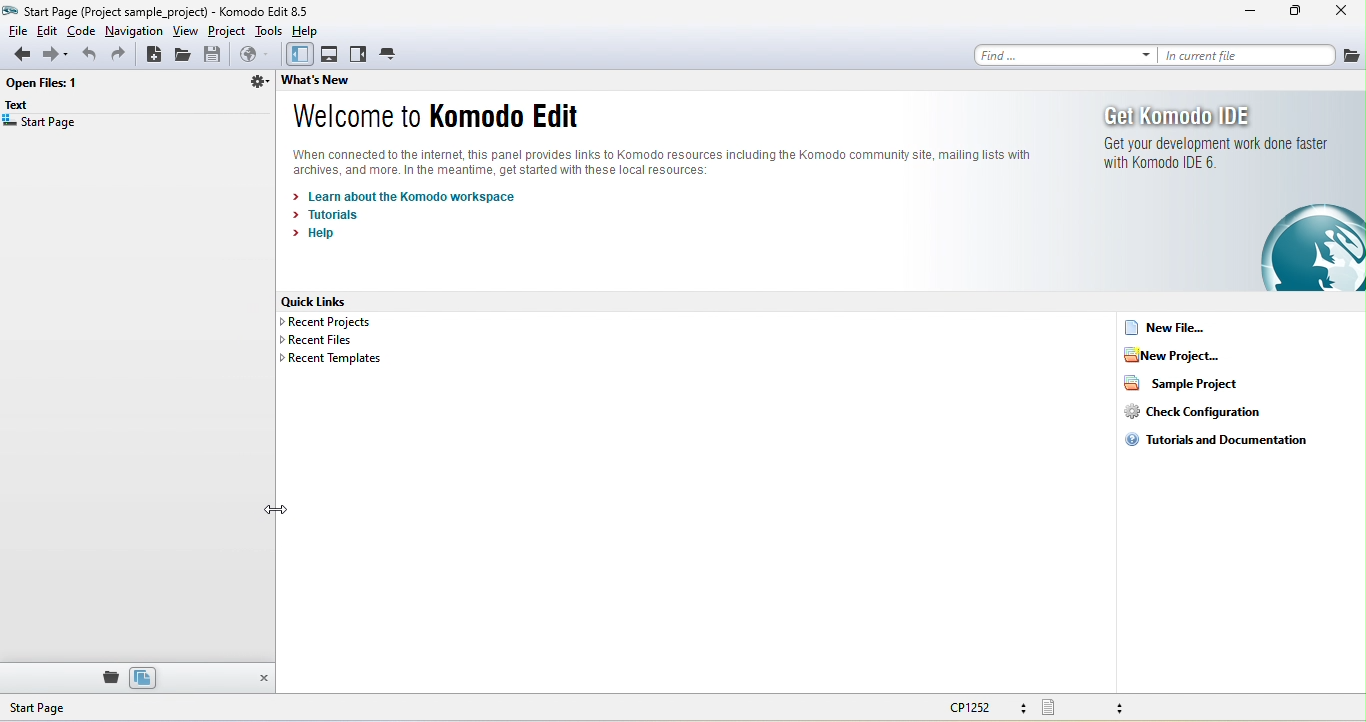  I want to click on tools, so click(269, 30).